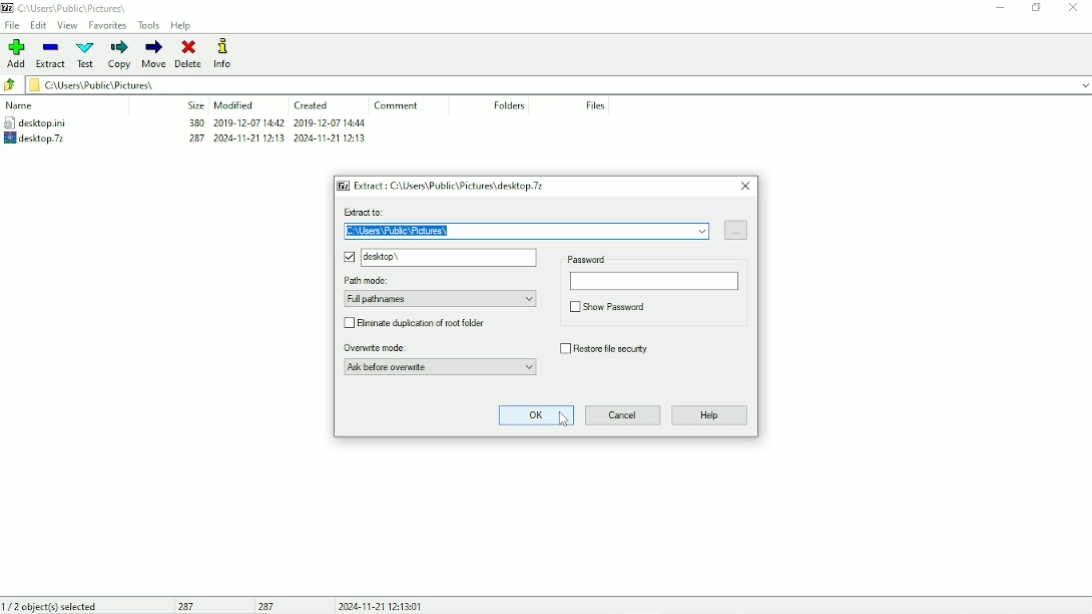  Describe the element at coordinates (52, 55) in the screenshot. I see `Extract` at that location.